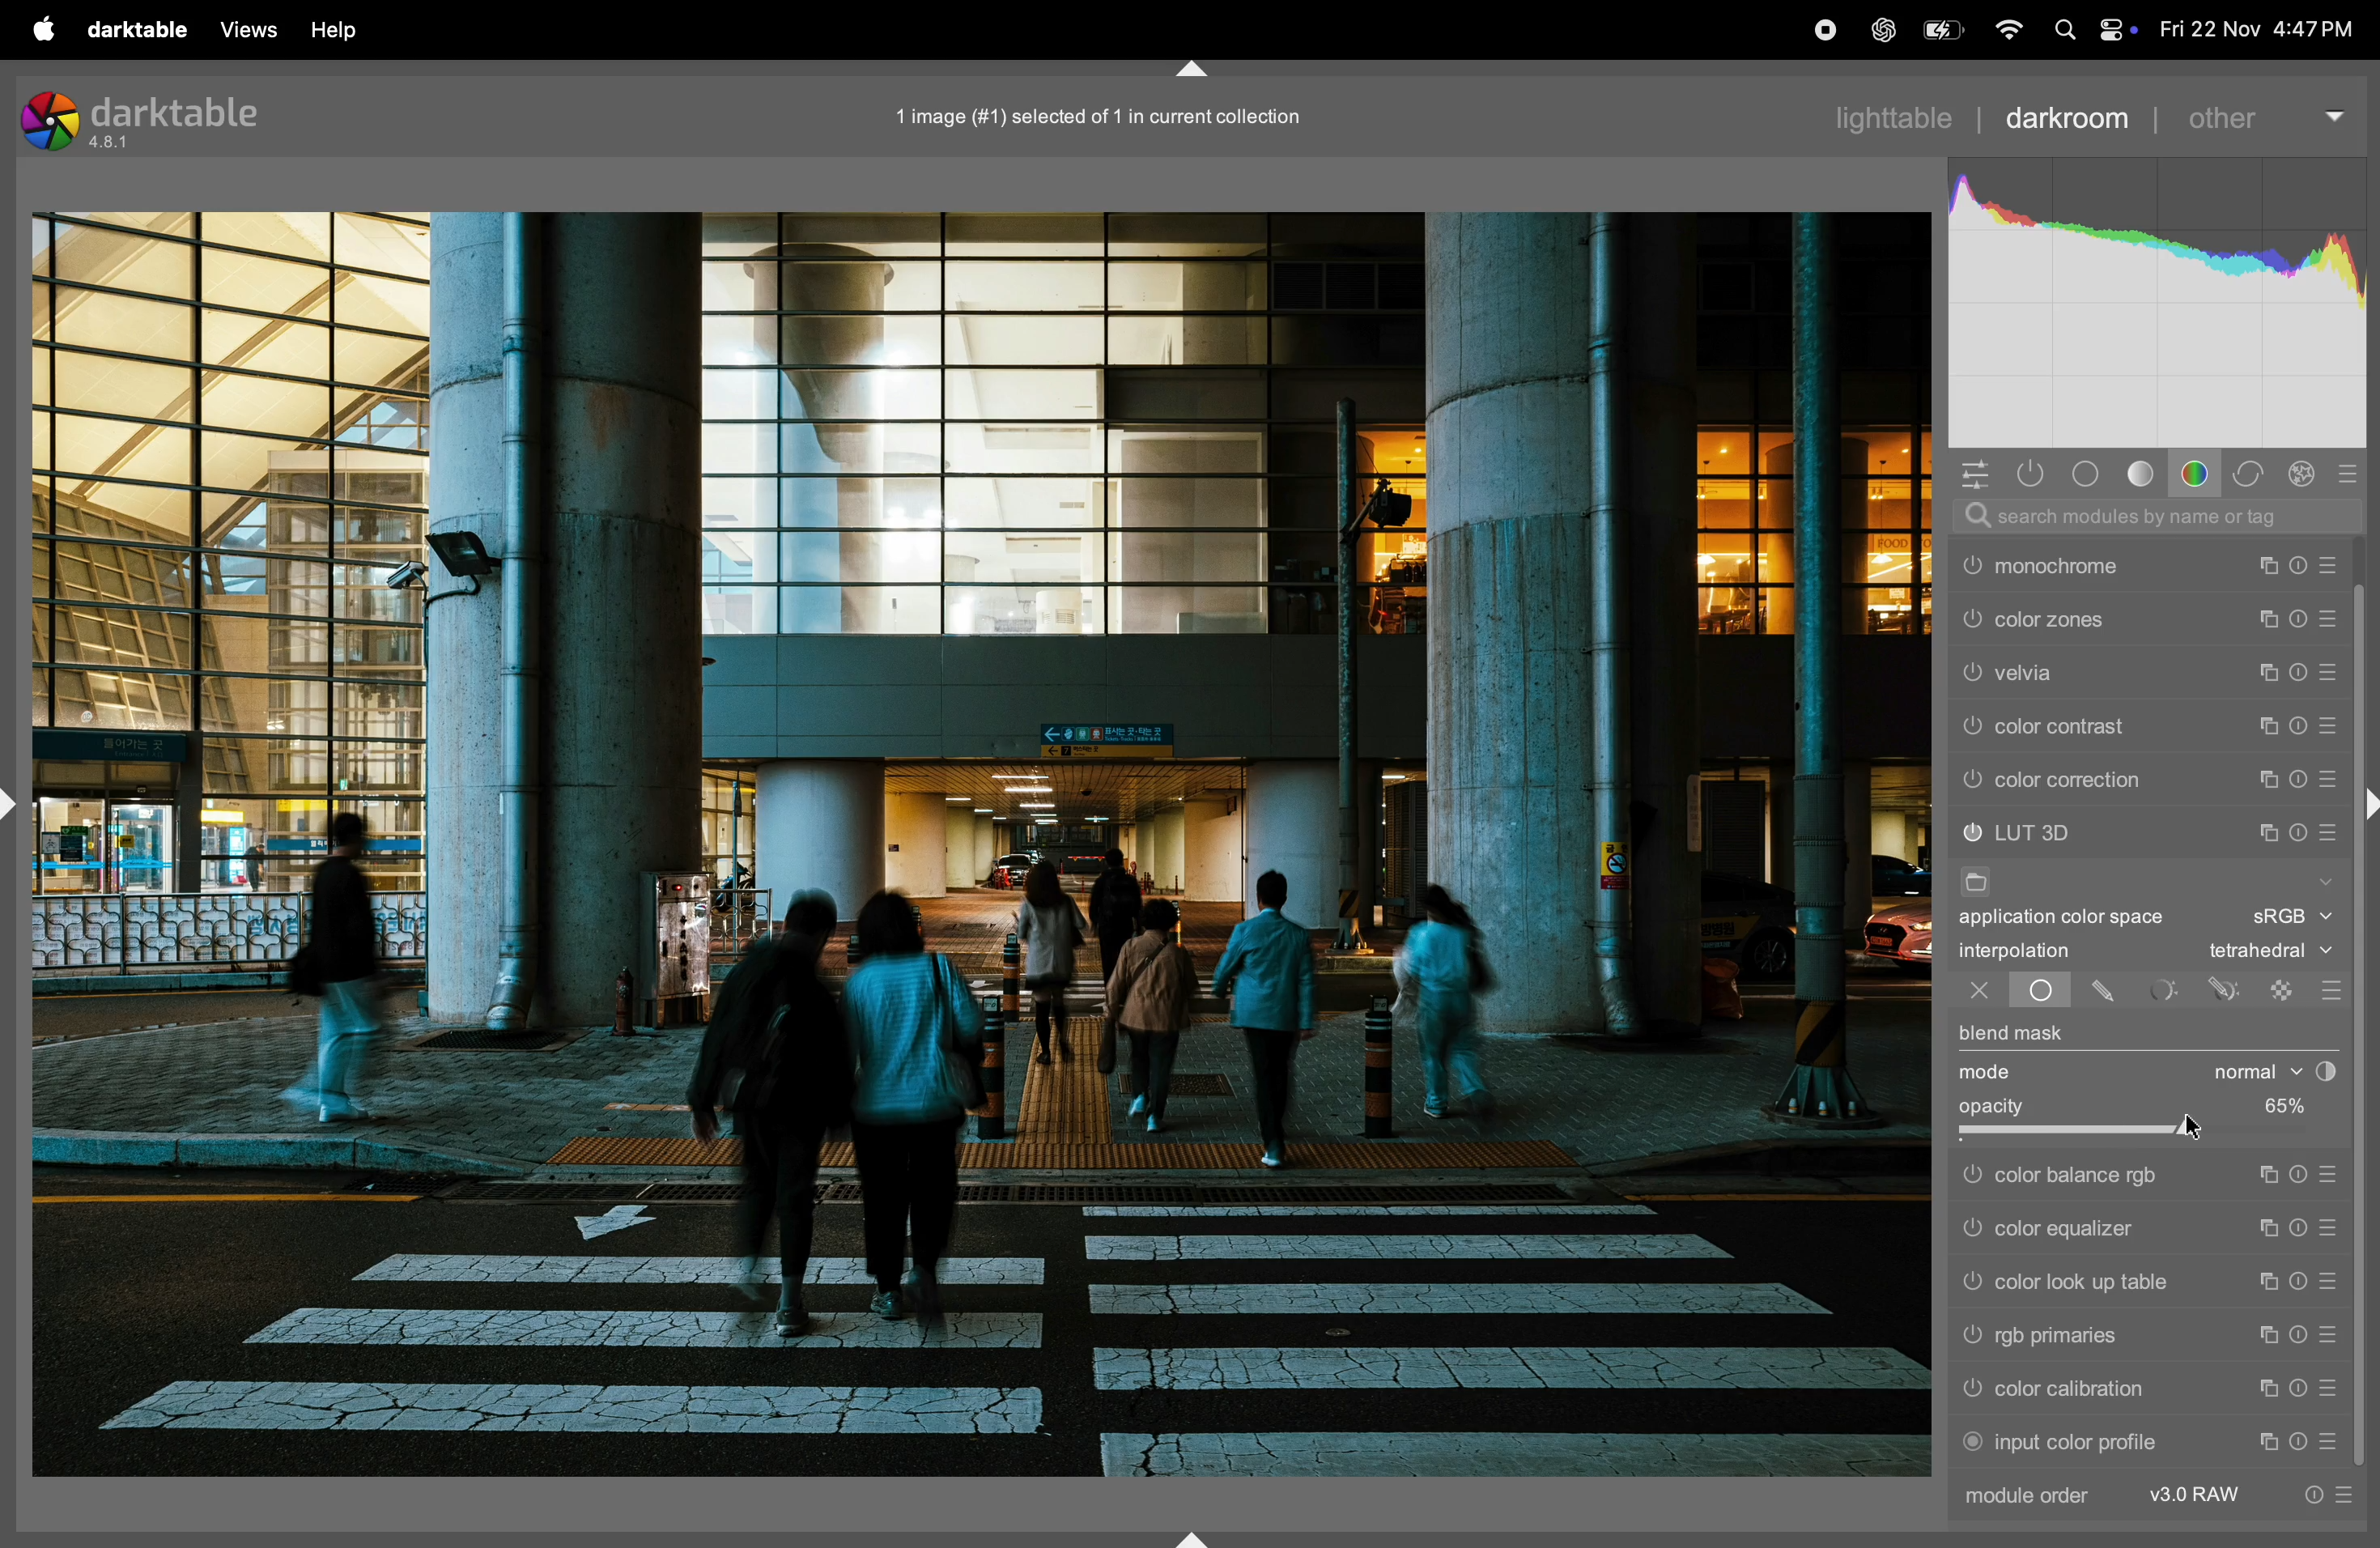 The image size is (2380, 1548). What do you see at coordinates (2114, 830) in the screenshot?
I see `LUT 3d` at bounding box center [2114, 830].